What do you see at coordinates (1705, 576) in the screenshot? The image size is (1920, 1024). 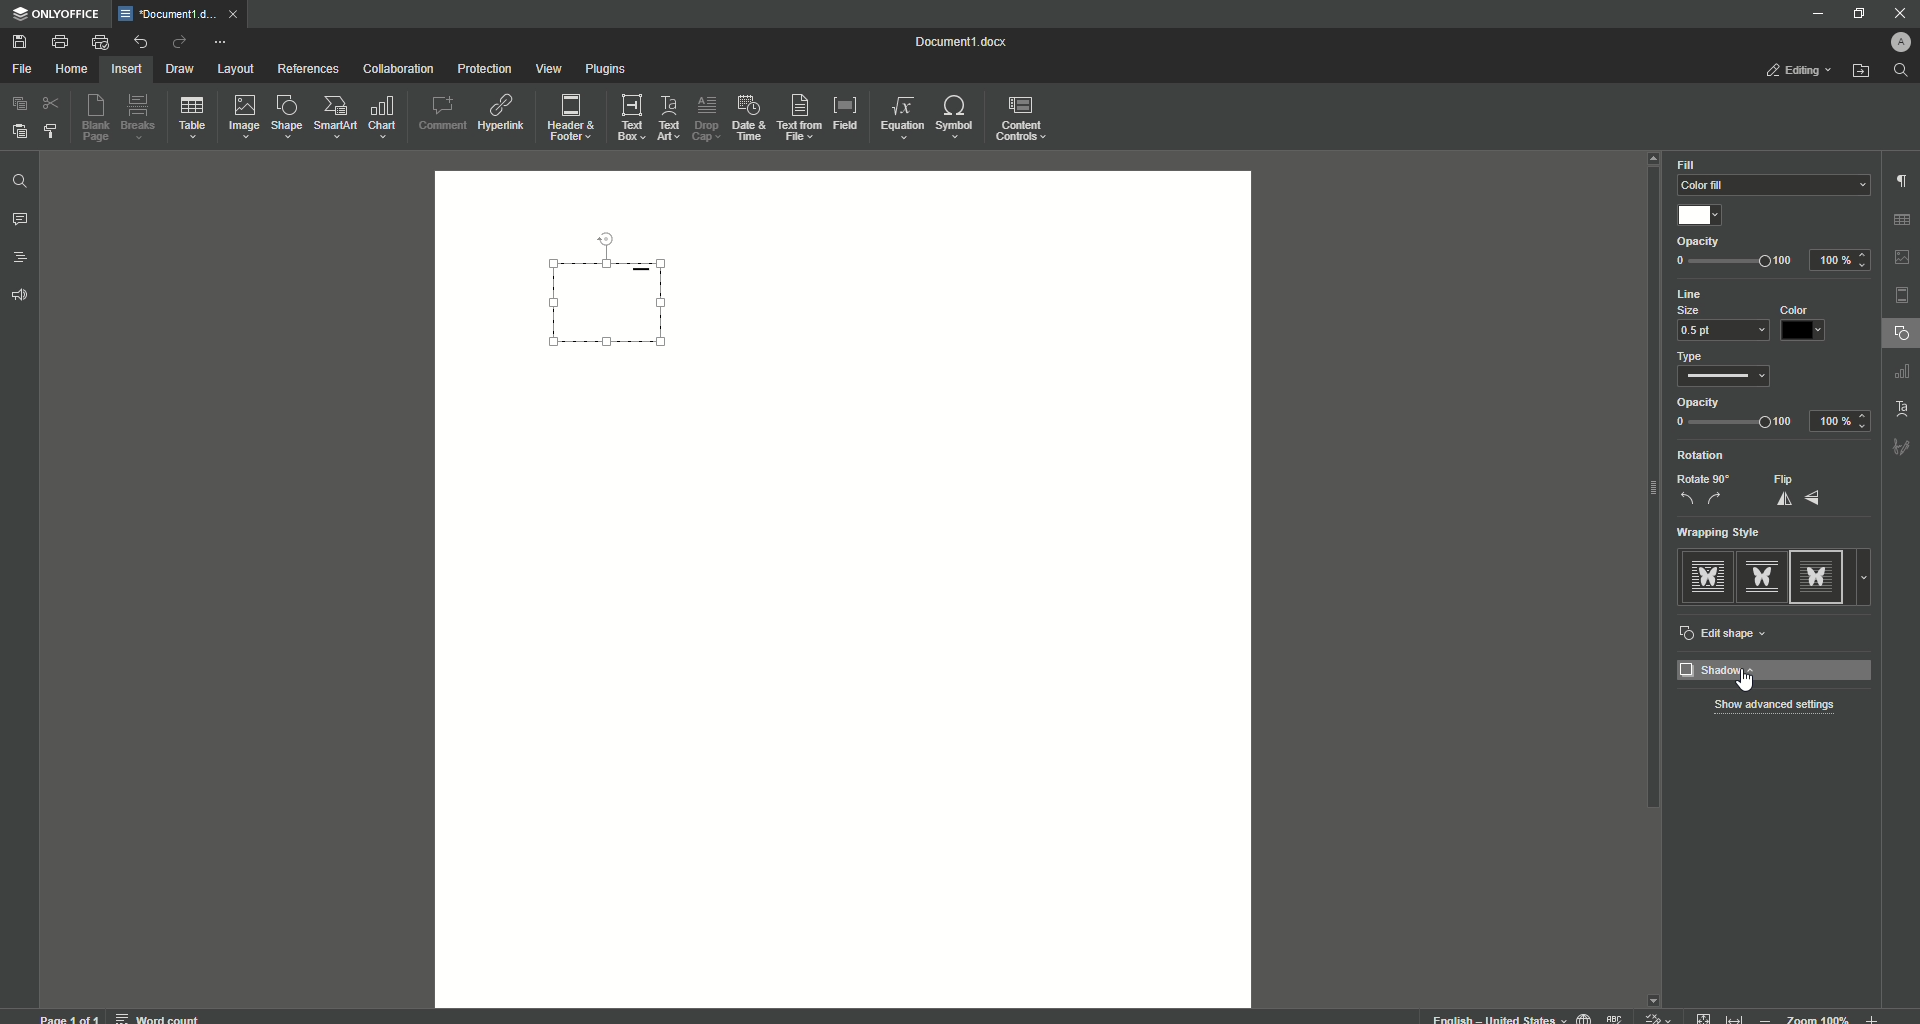 I see `style 1` at bounding box center [1705, 576].